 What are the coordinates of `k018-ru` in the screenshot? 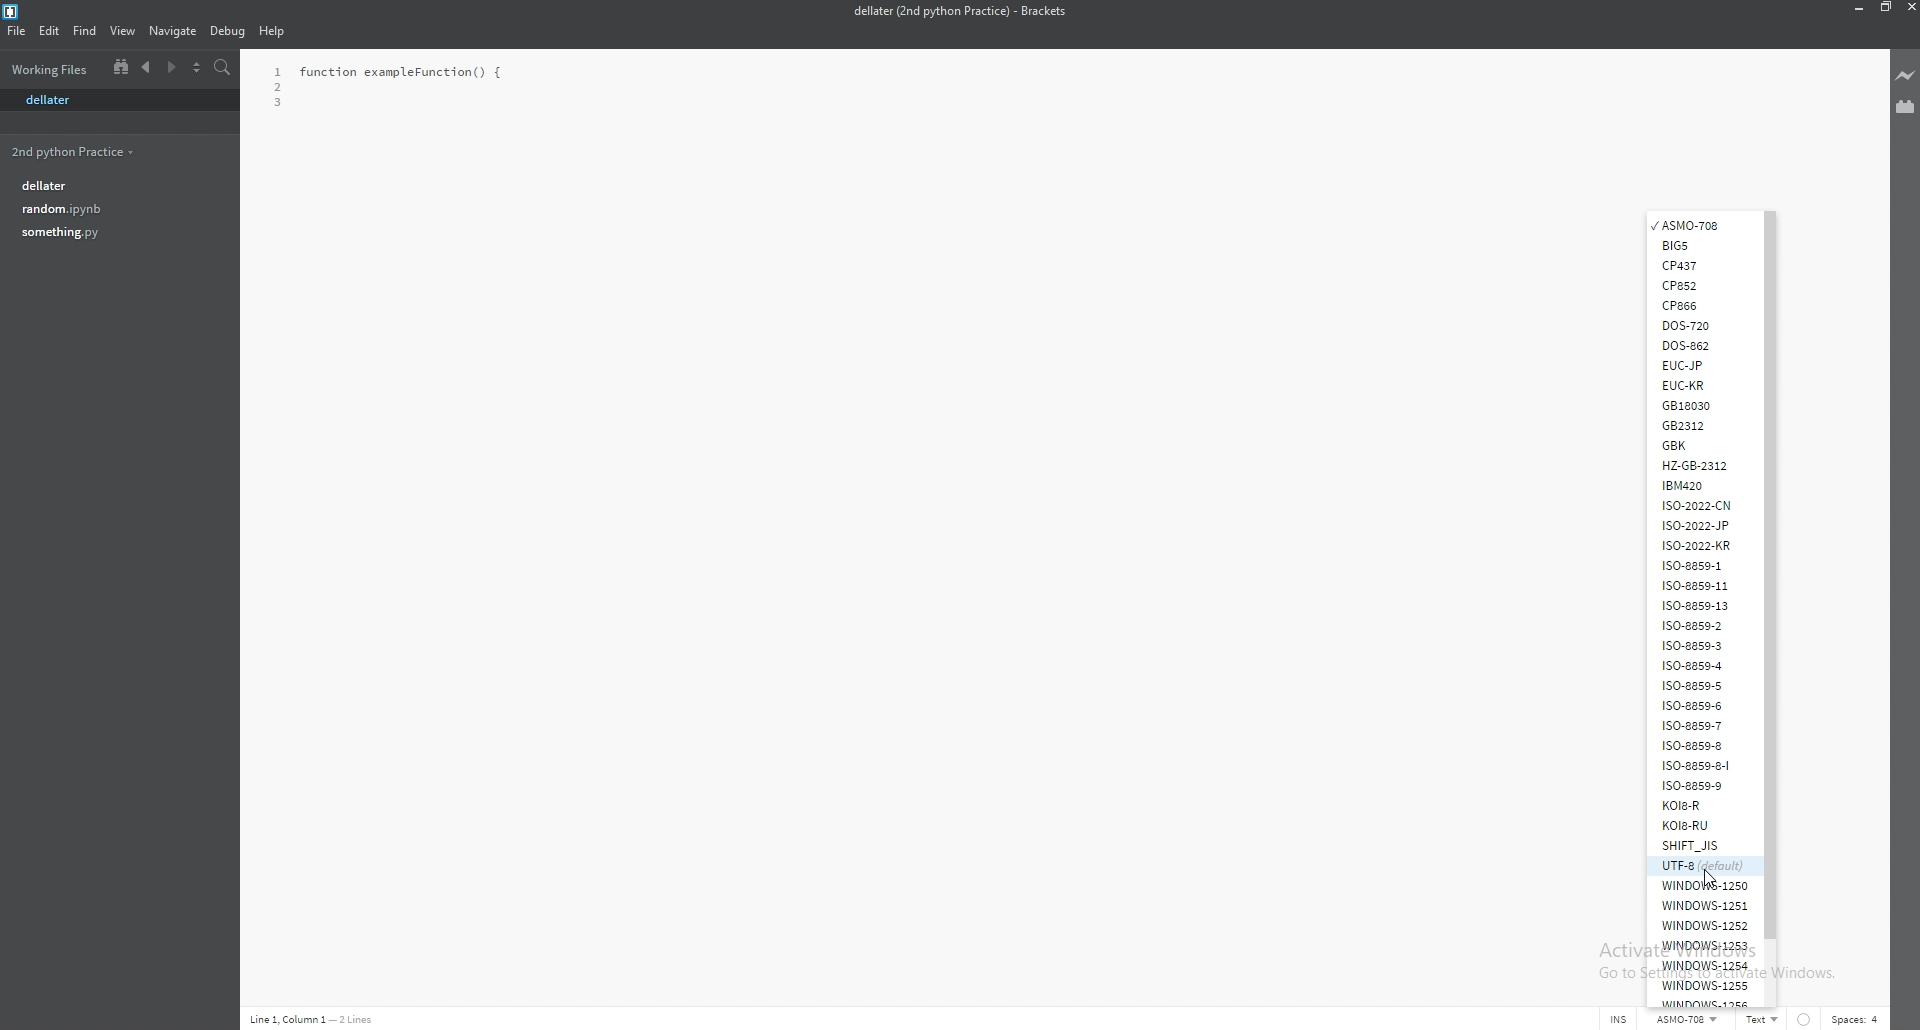 It's located at (1703, 826).